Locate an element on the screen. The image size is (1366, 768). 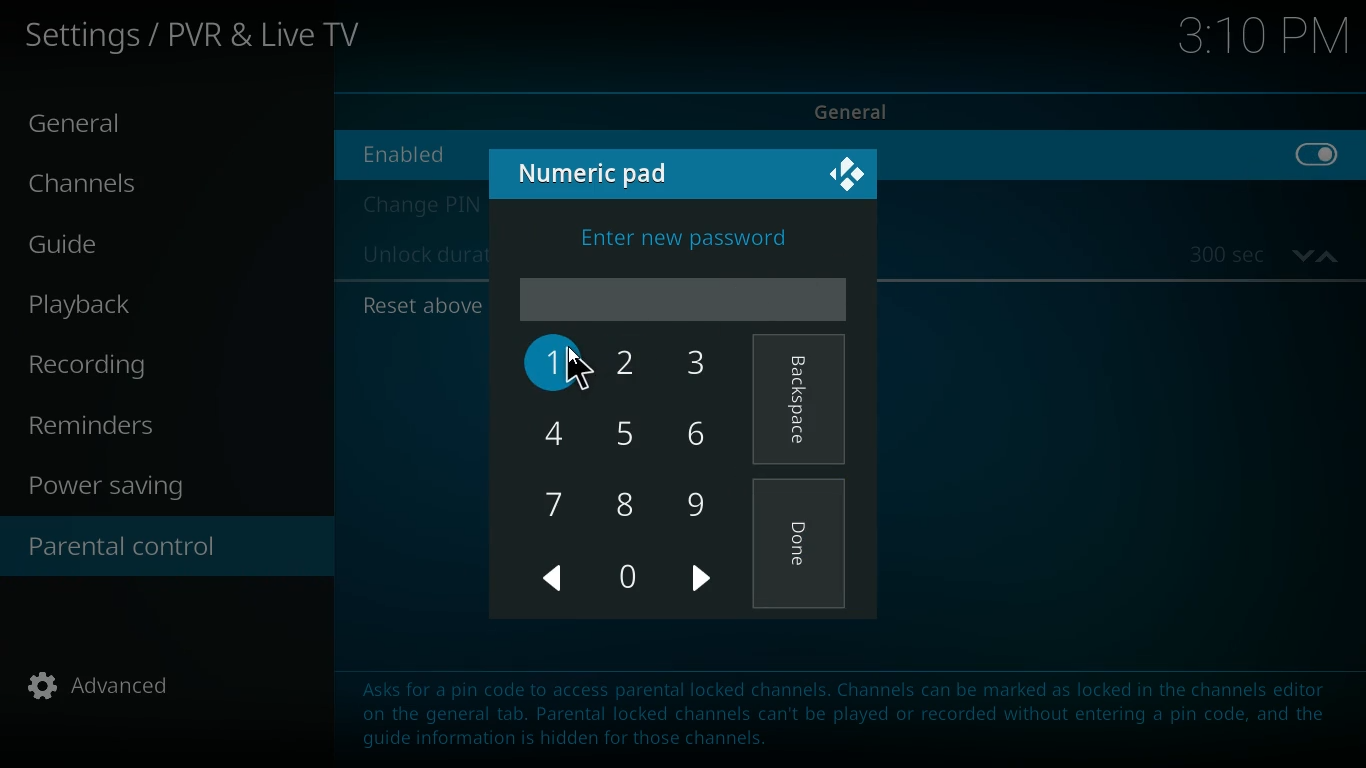
reset is located at coordinates (419, 306).